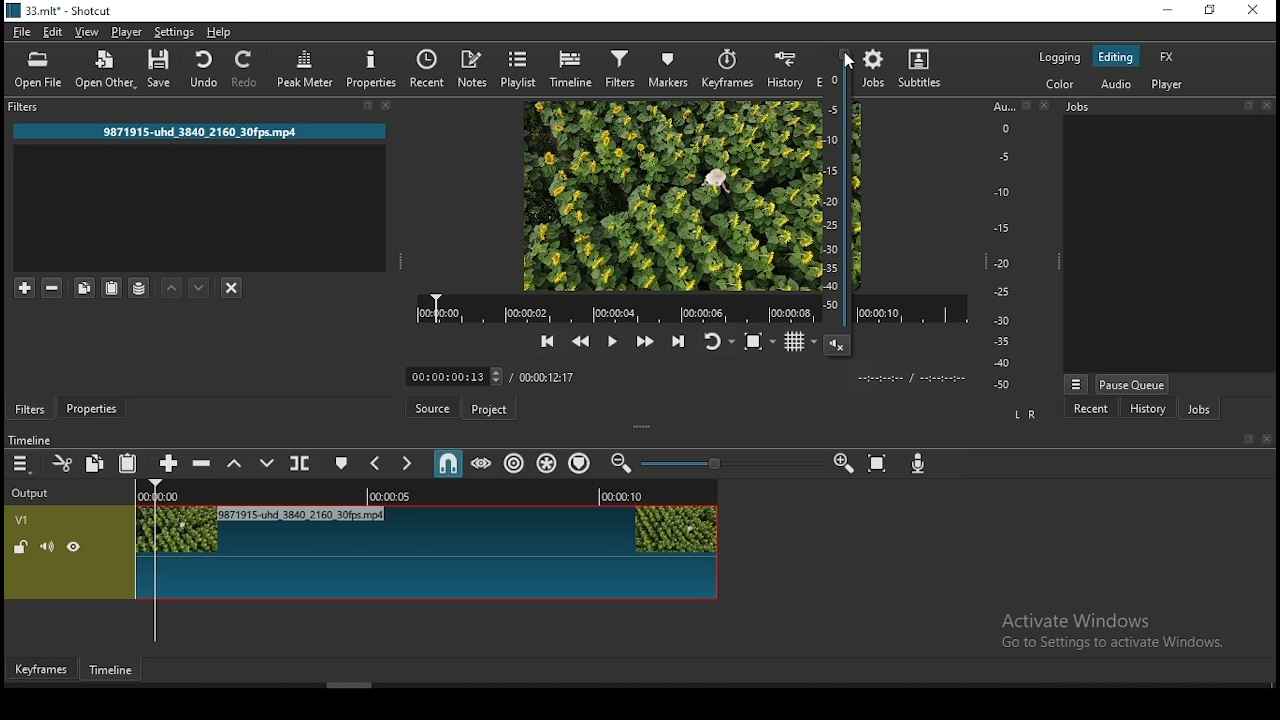 The width and height of the screenshot is (1280, 720). I want to click on close, so click(1269, 109).